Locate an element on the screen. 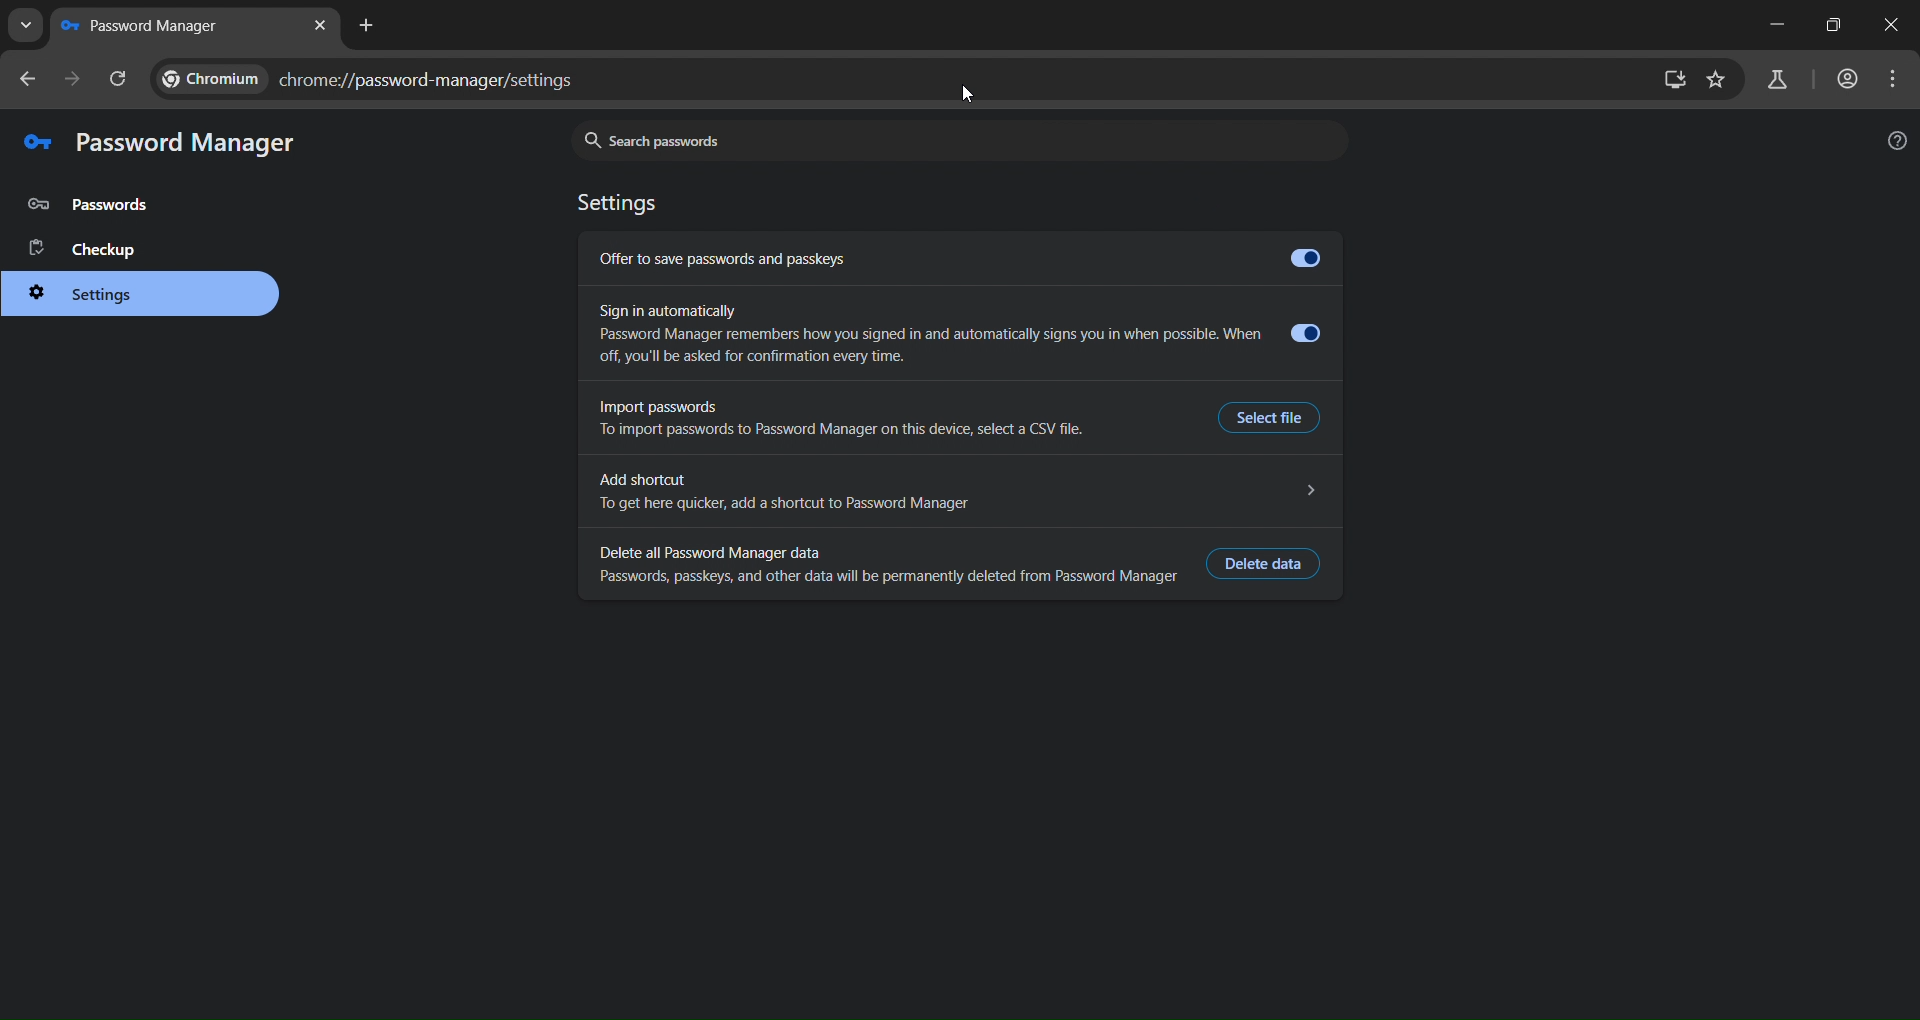  Select file is located at coordinates (1271, 417).